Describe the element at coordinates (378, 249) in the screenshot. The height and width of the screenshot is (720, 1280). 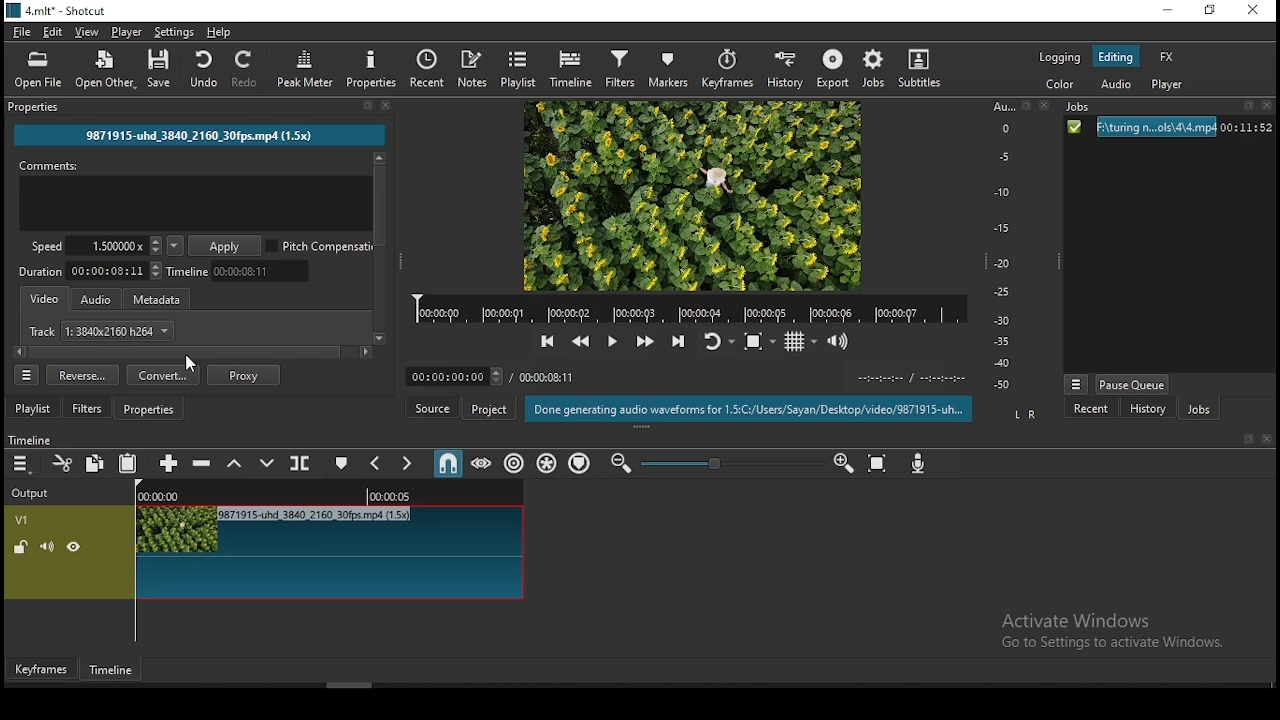
I see `scroll bar` at that location.